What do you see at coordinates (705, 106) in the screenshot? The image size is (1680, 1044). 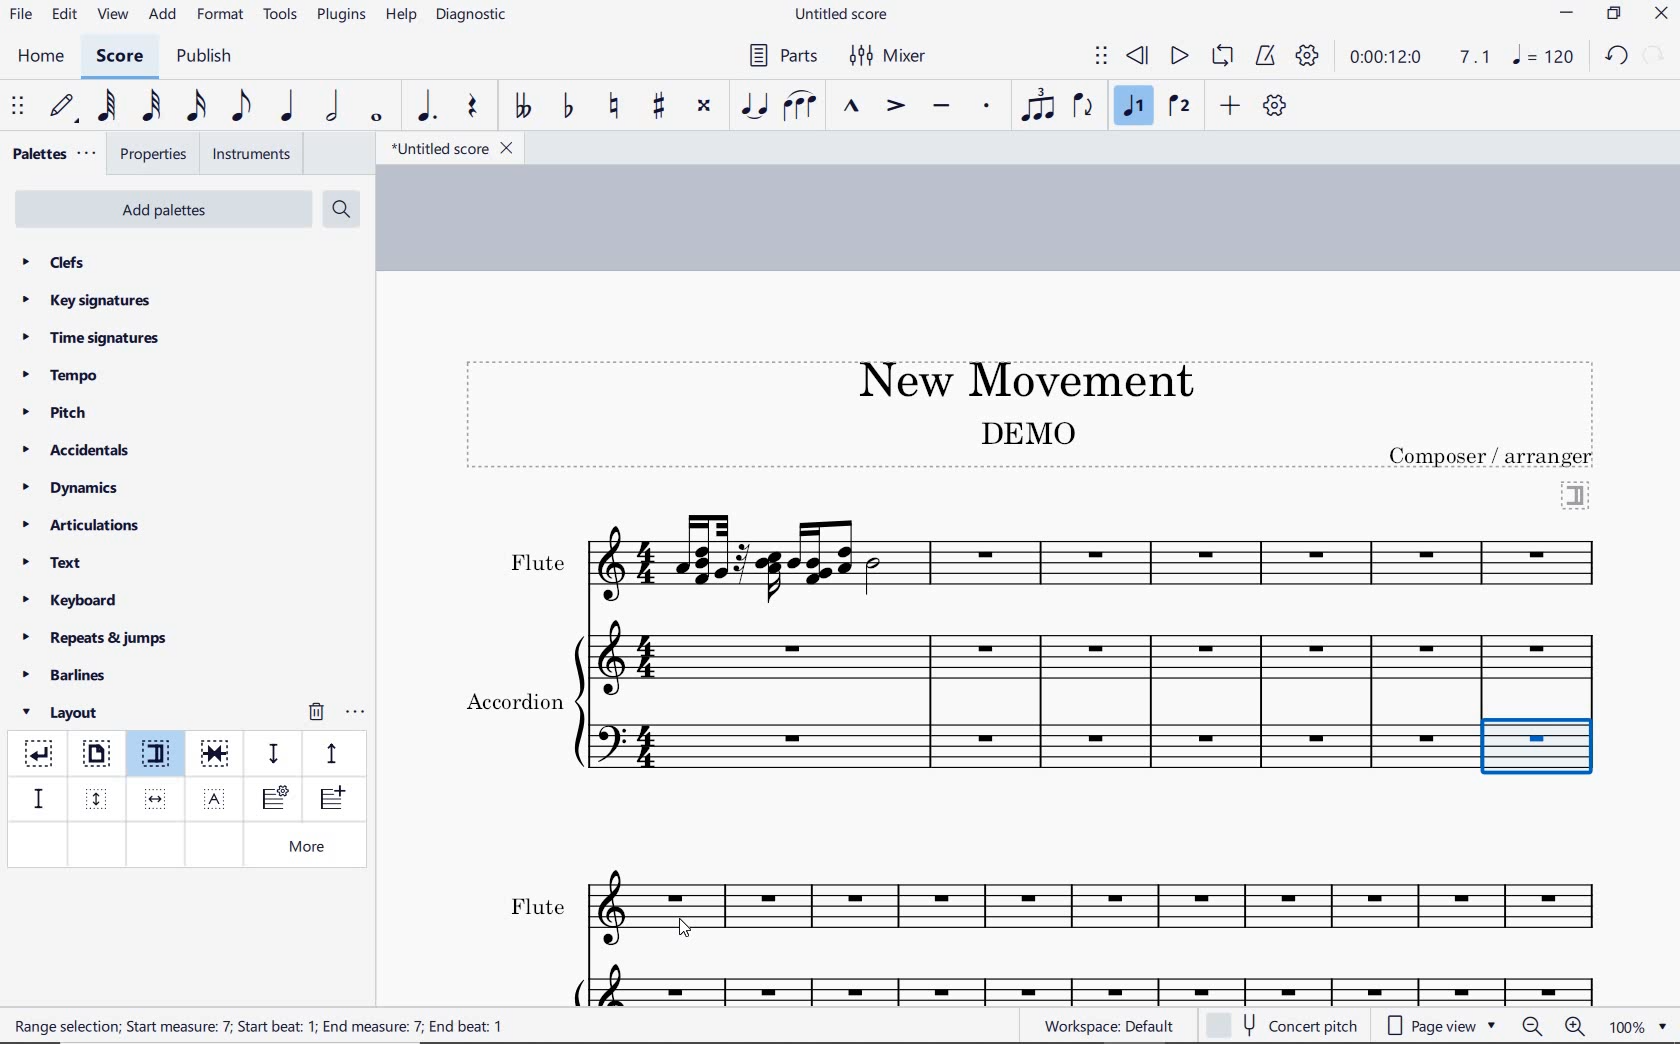 I see `toggle double-sharp` at bounding box center [705, 106].